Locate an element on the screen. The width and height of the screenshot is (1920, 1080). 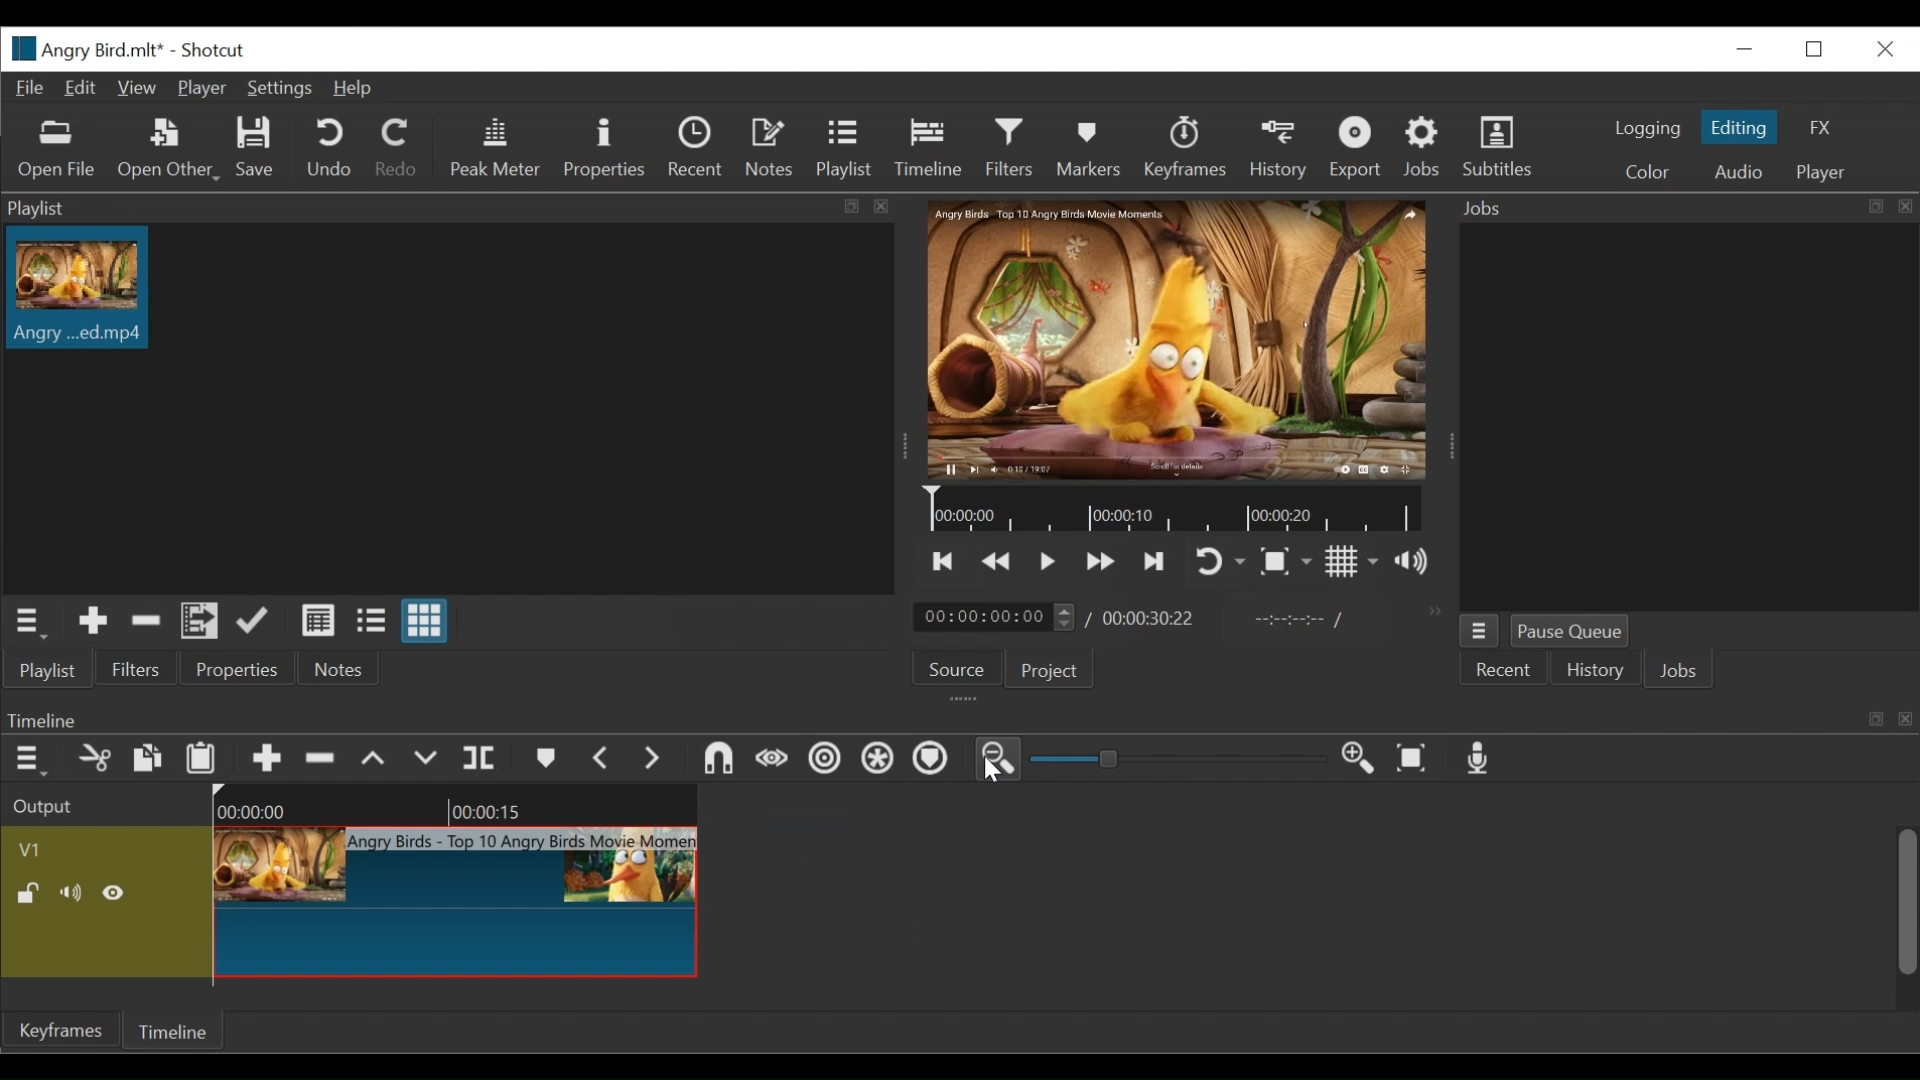
Jobs Panel is located at coordinates (1685, 209).